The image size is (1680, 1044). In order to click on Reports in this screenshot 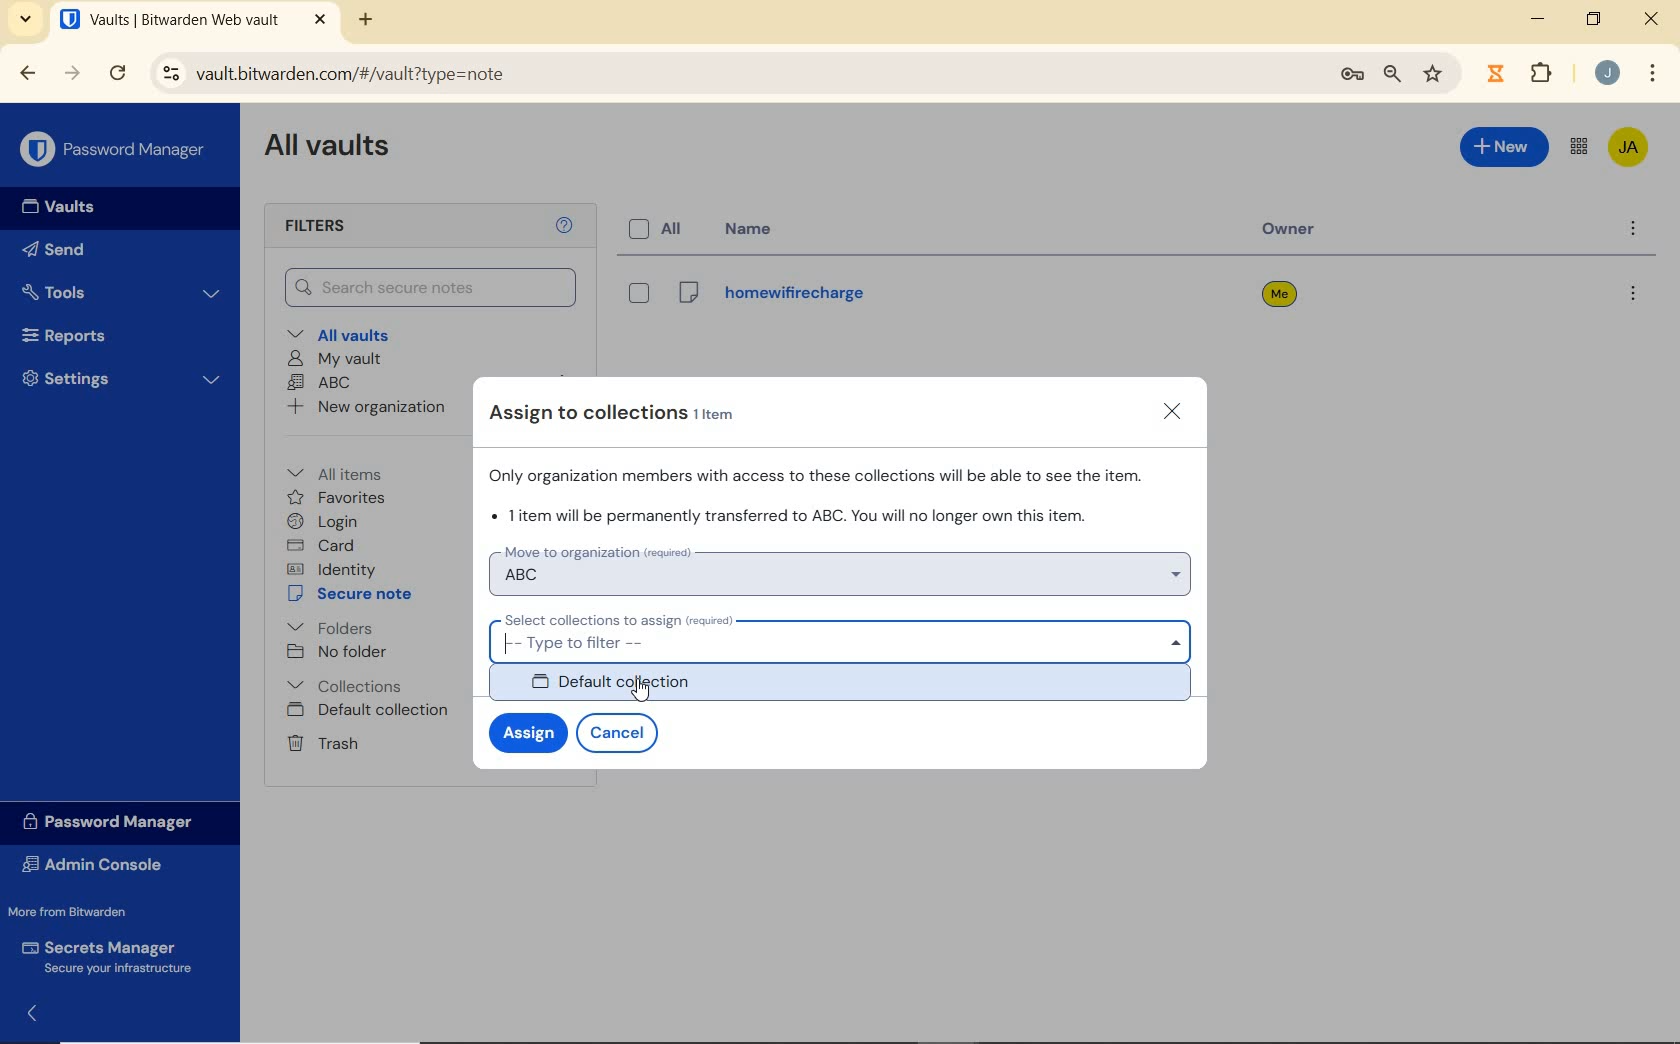, I will do `click(114, 333)`.